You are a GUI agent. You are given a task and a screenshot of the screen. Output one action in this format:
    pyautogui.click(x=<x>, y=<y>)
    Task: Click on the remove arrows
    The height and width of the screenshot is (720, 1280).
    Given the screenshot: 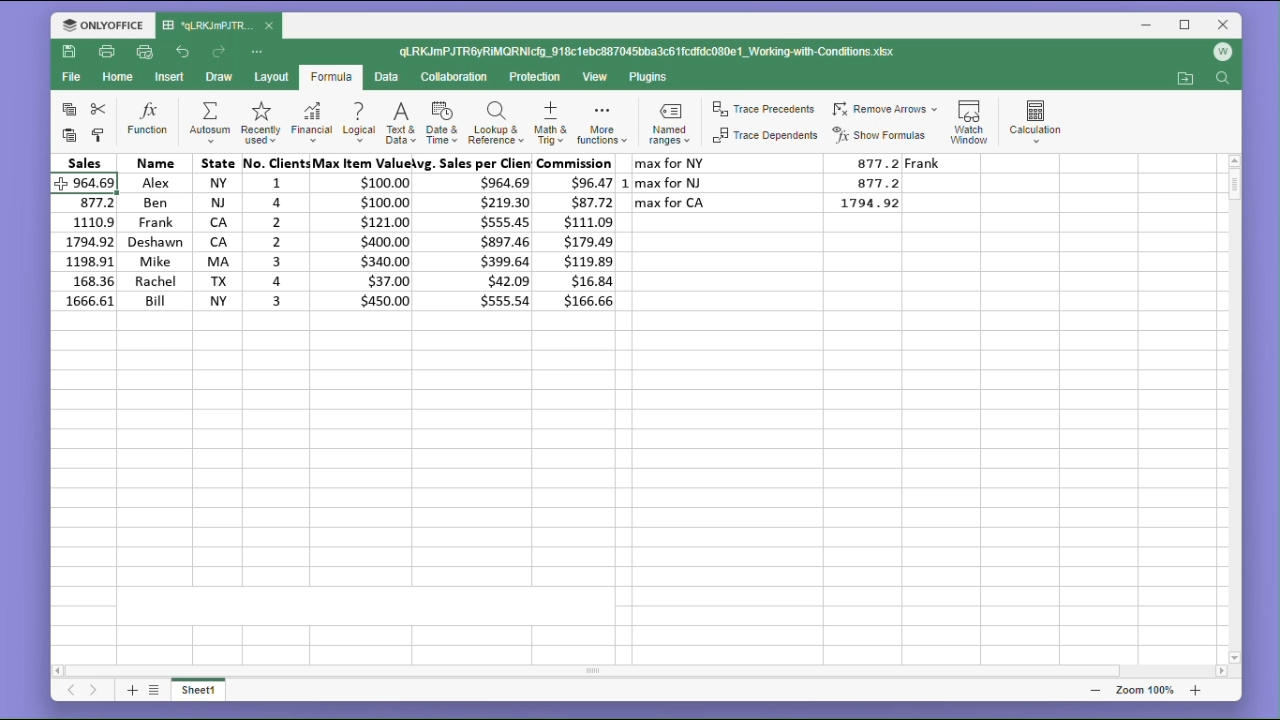 What is the action you would take?
    pyautogui.click(x=885, y=106)
    